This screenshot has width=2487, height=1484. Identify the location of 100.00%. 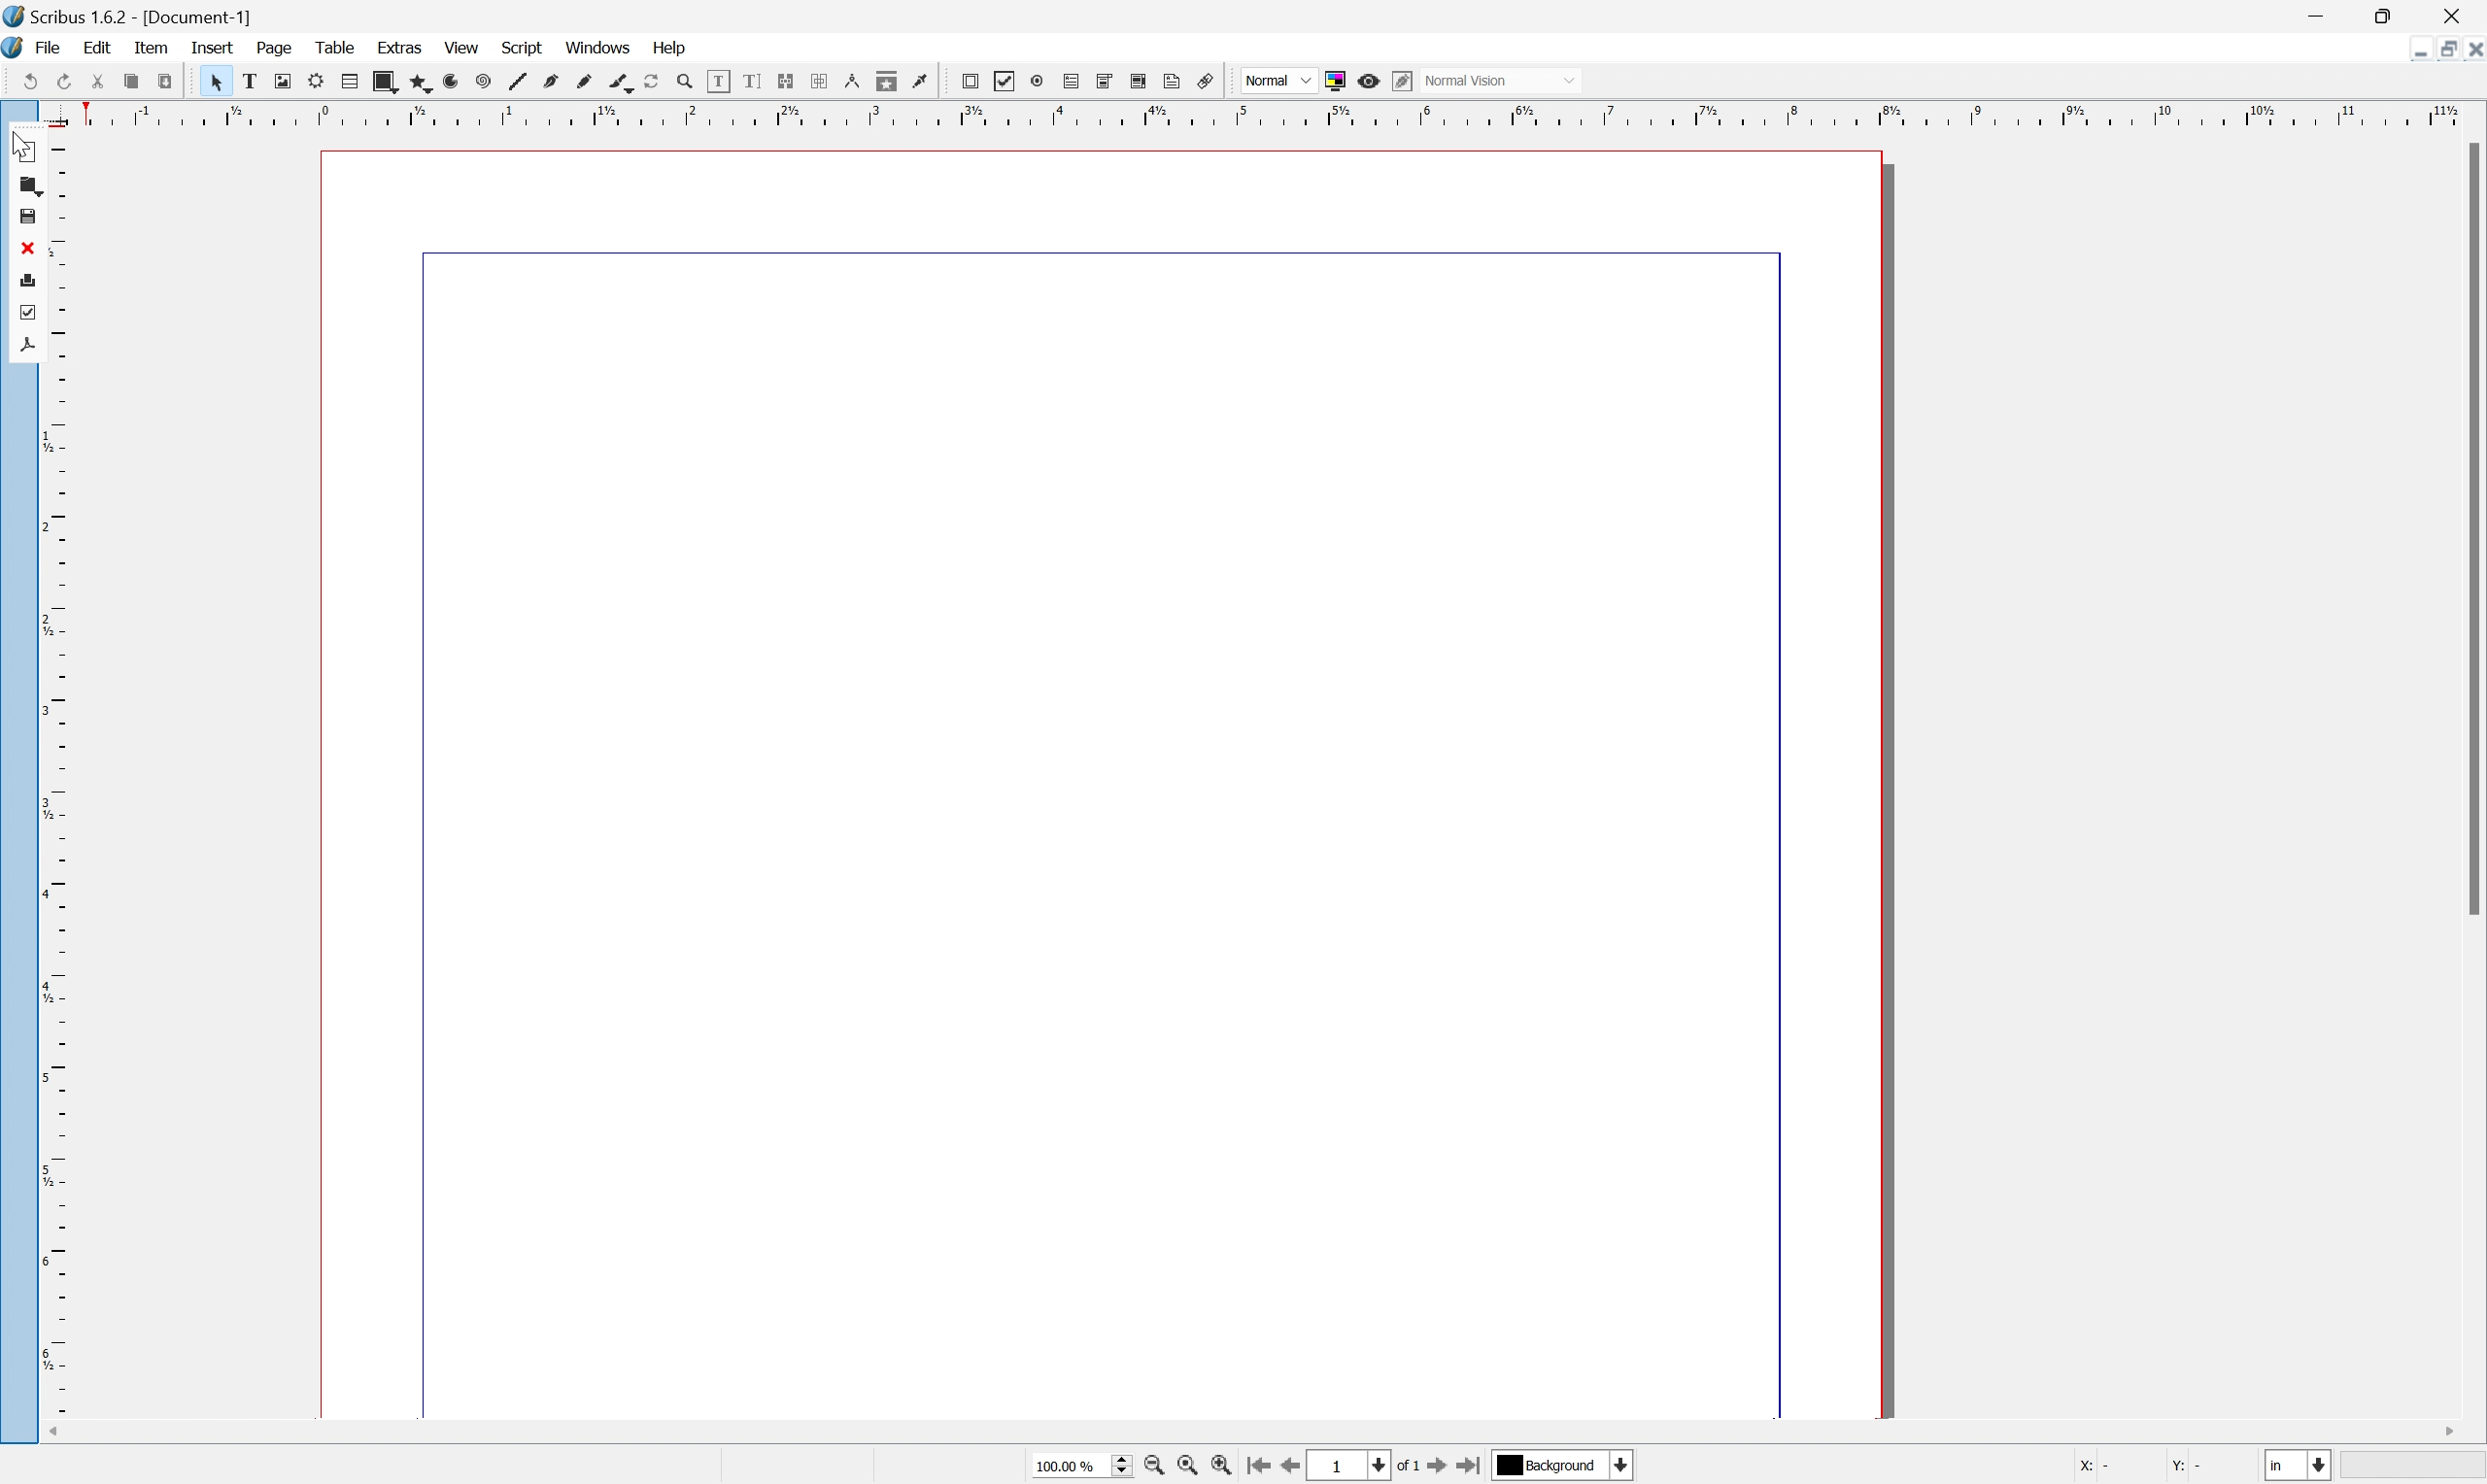
(1079, 1465).